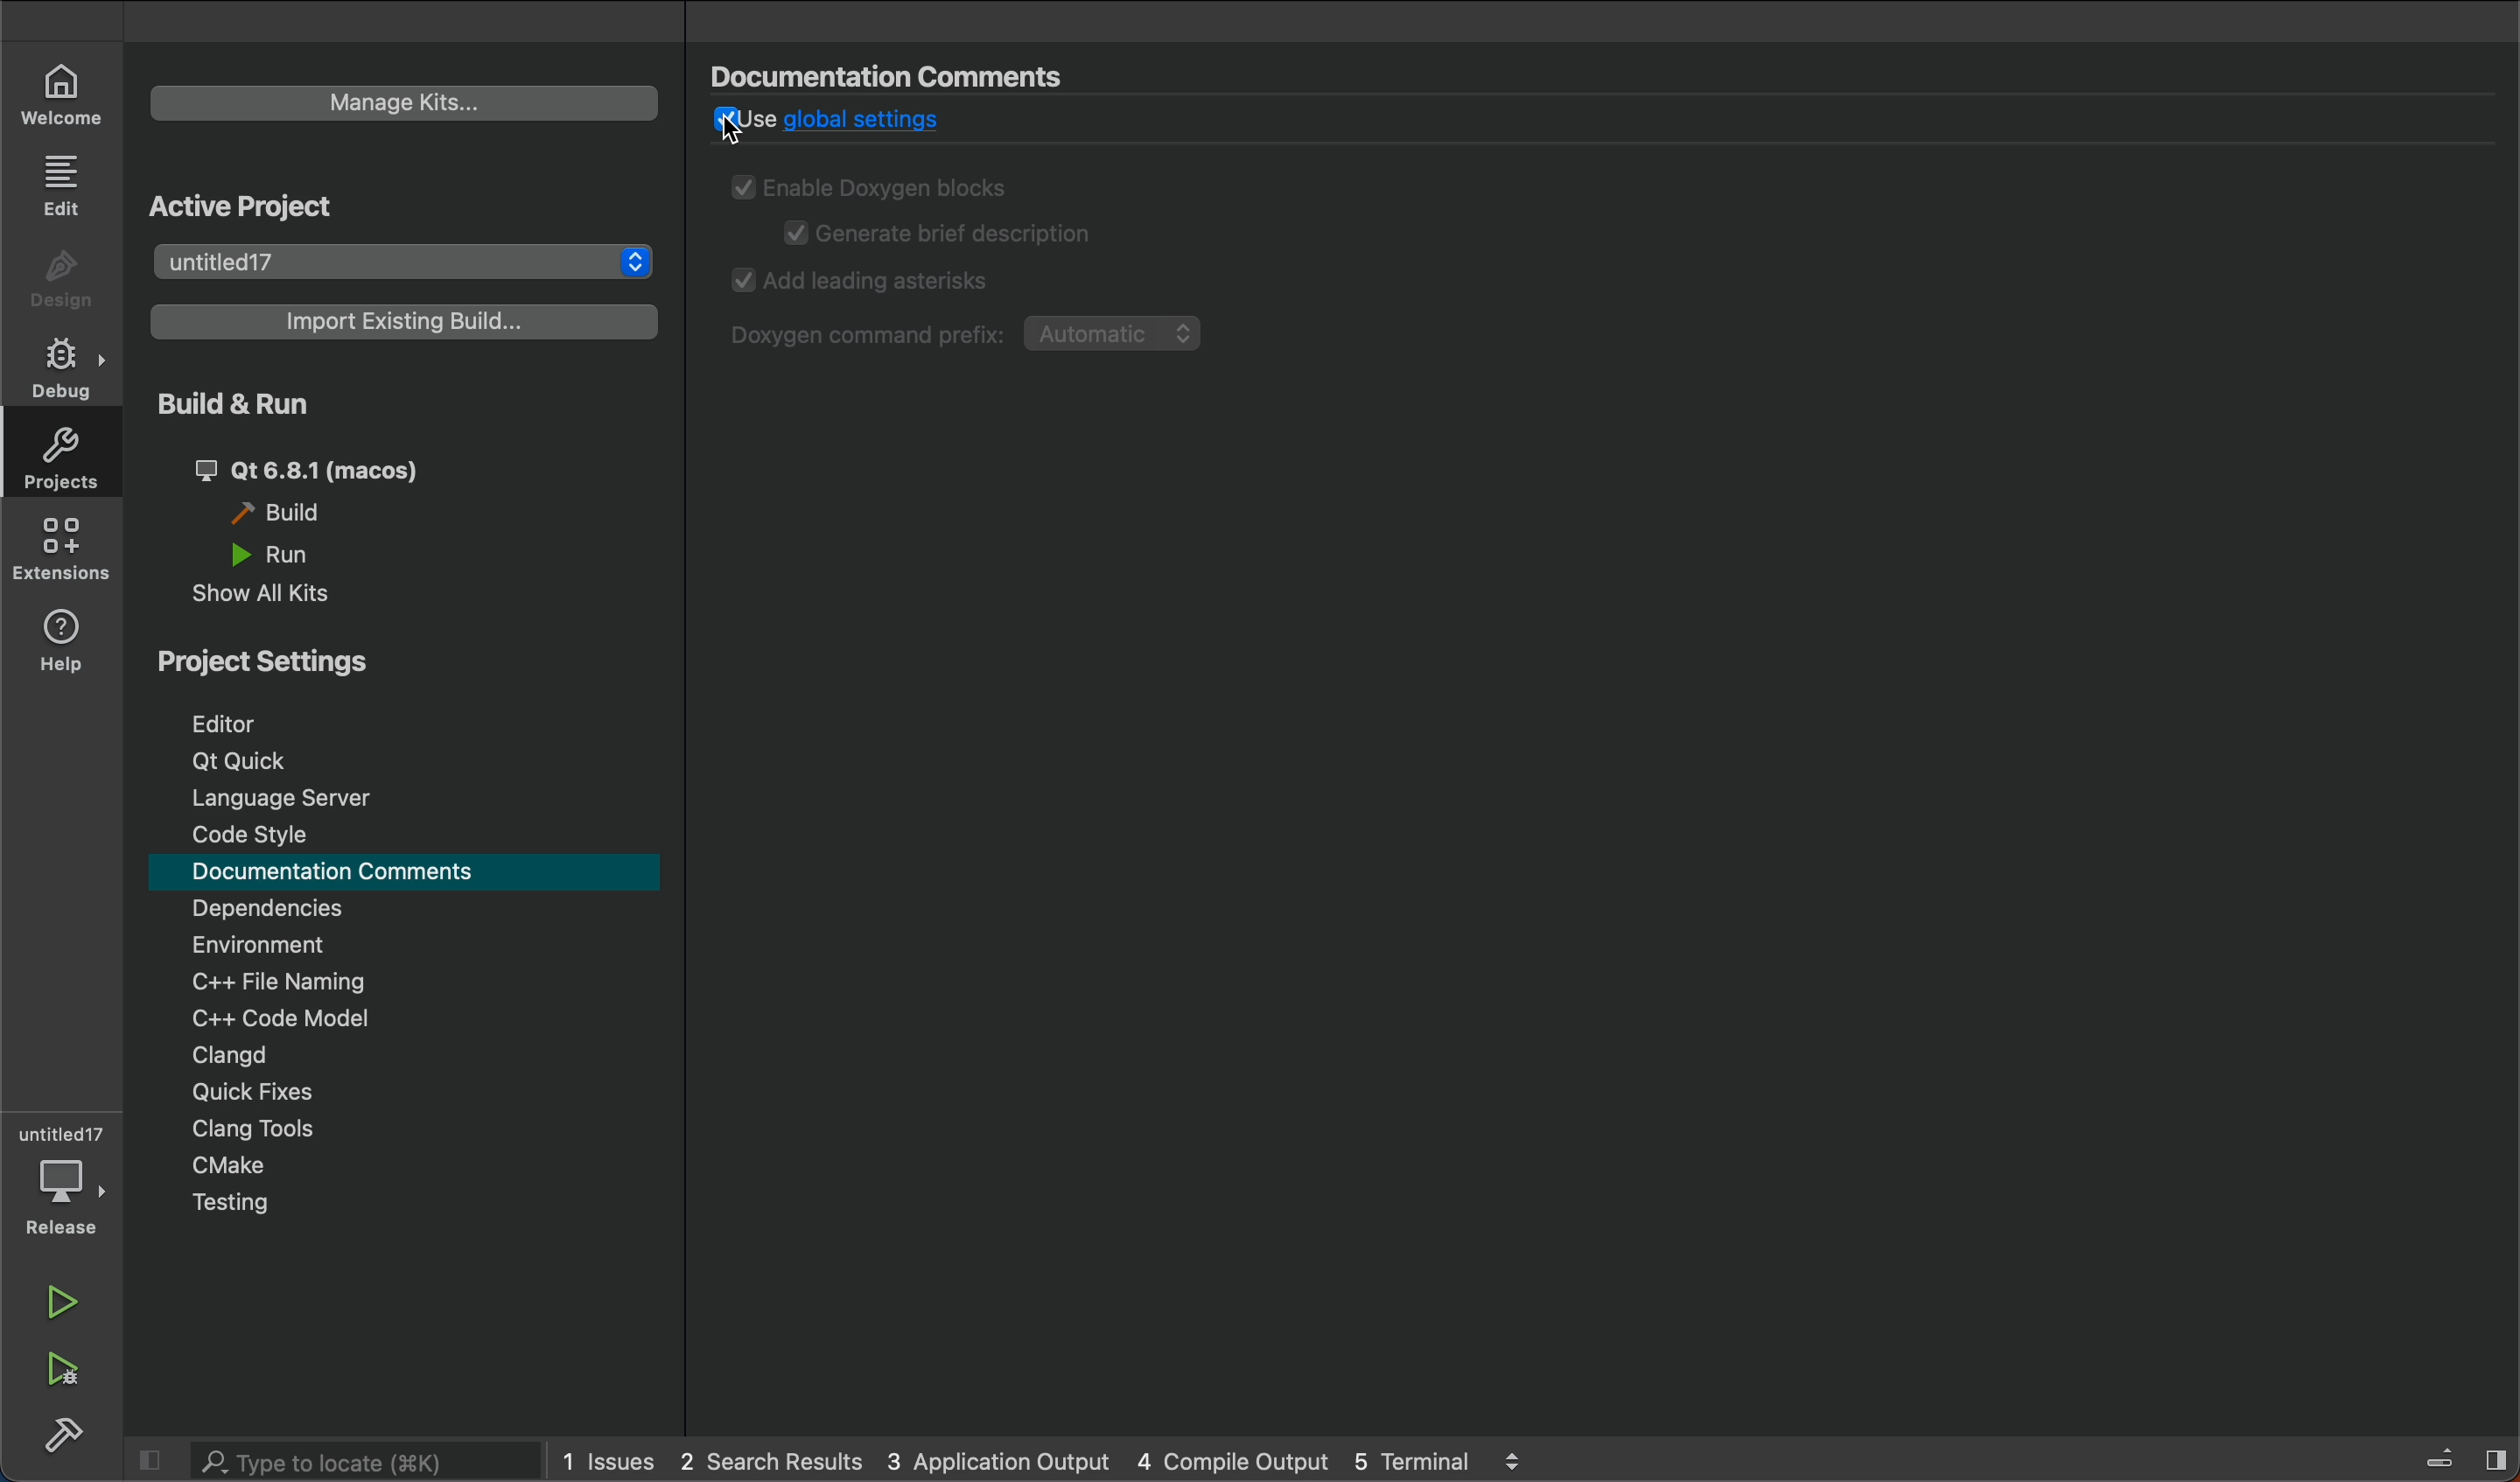 Image resolution: width=2520 pixels, height=1482 pixels. I want to click on extensions, so click(65, 553).